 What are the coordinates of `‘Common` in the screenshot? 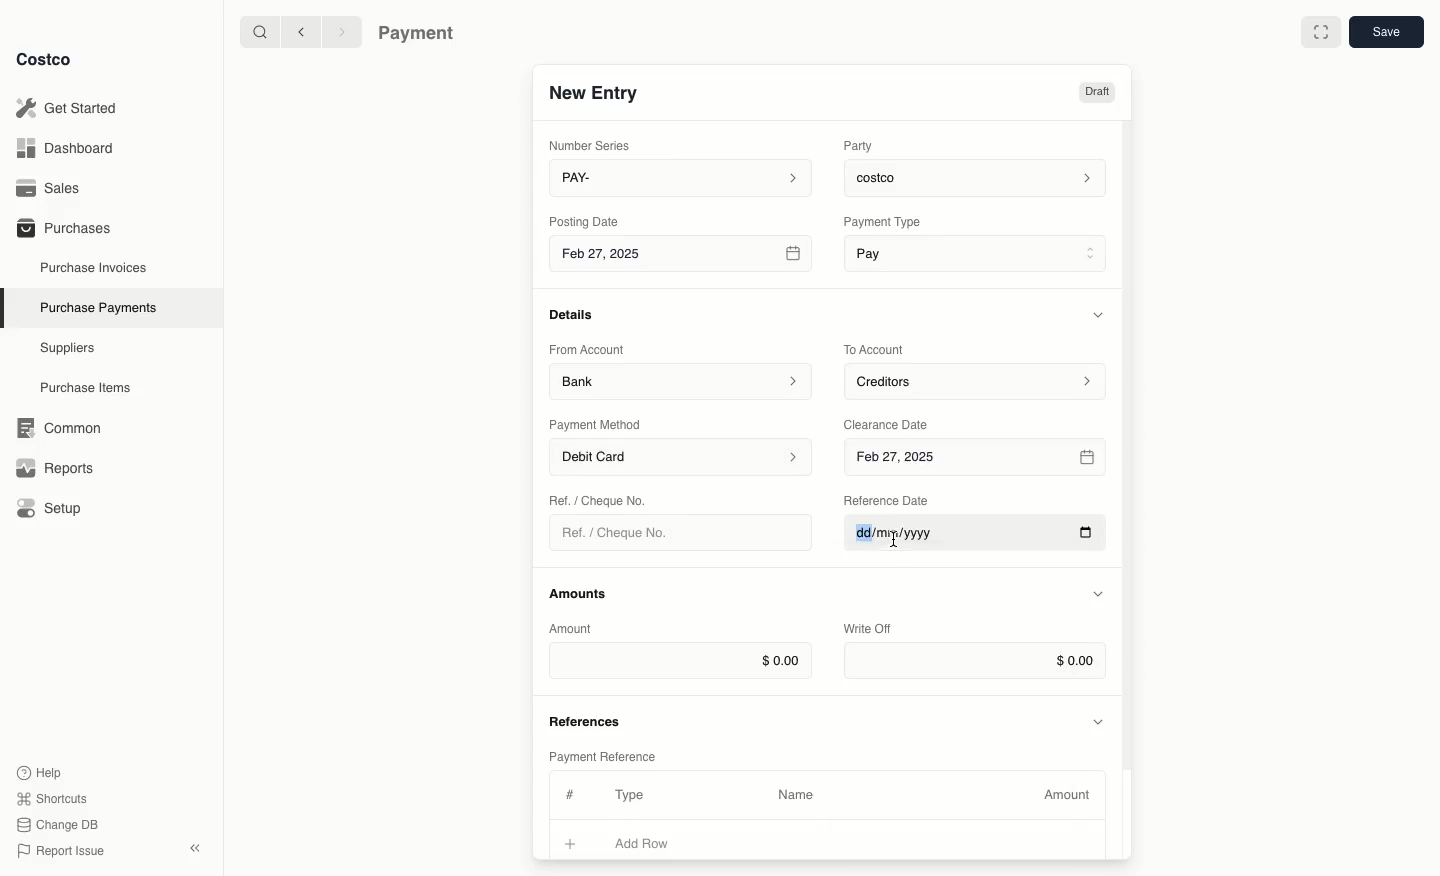 It's located at (63, 425).